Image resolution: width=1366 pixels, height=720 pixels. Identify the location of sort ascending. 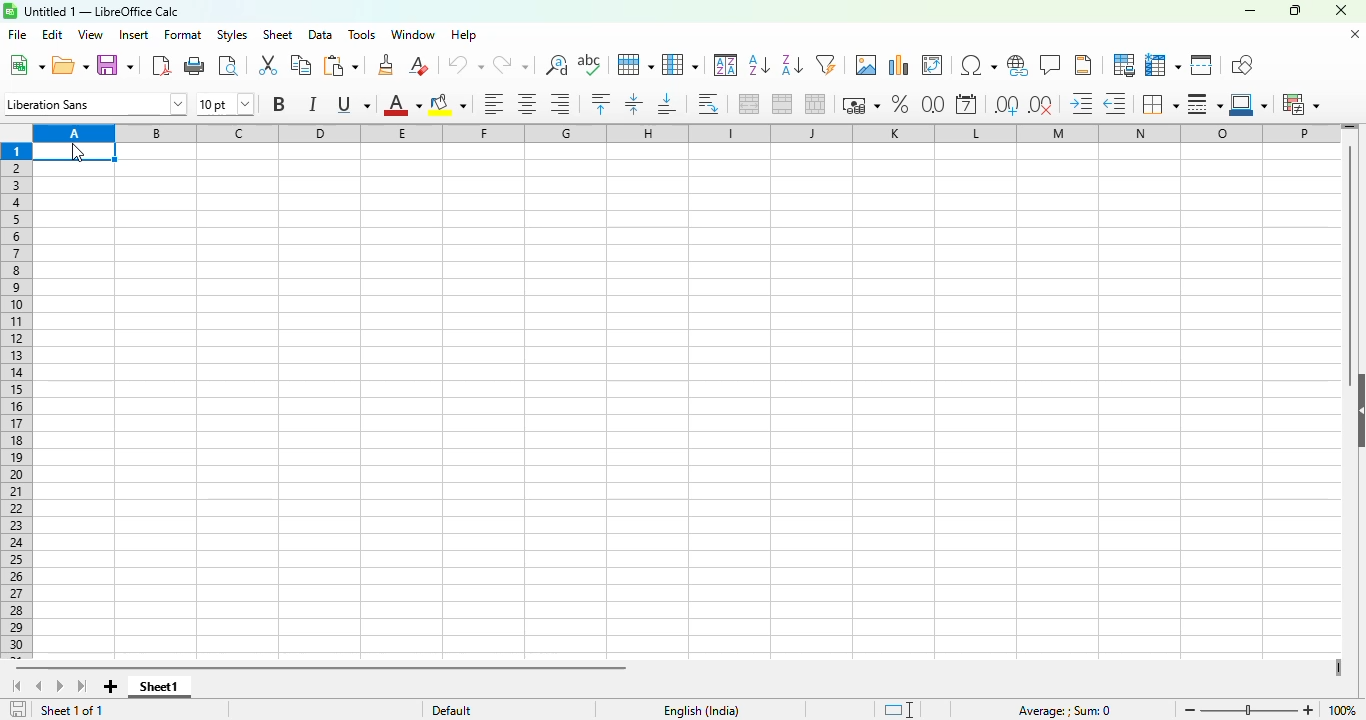
(759, 66).